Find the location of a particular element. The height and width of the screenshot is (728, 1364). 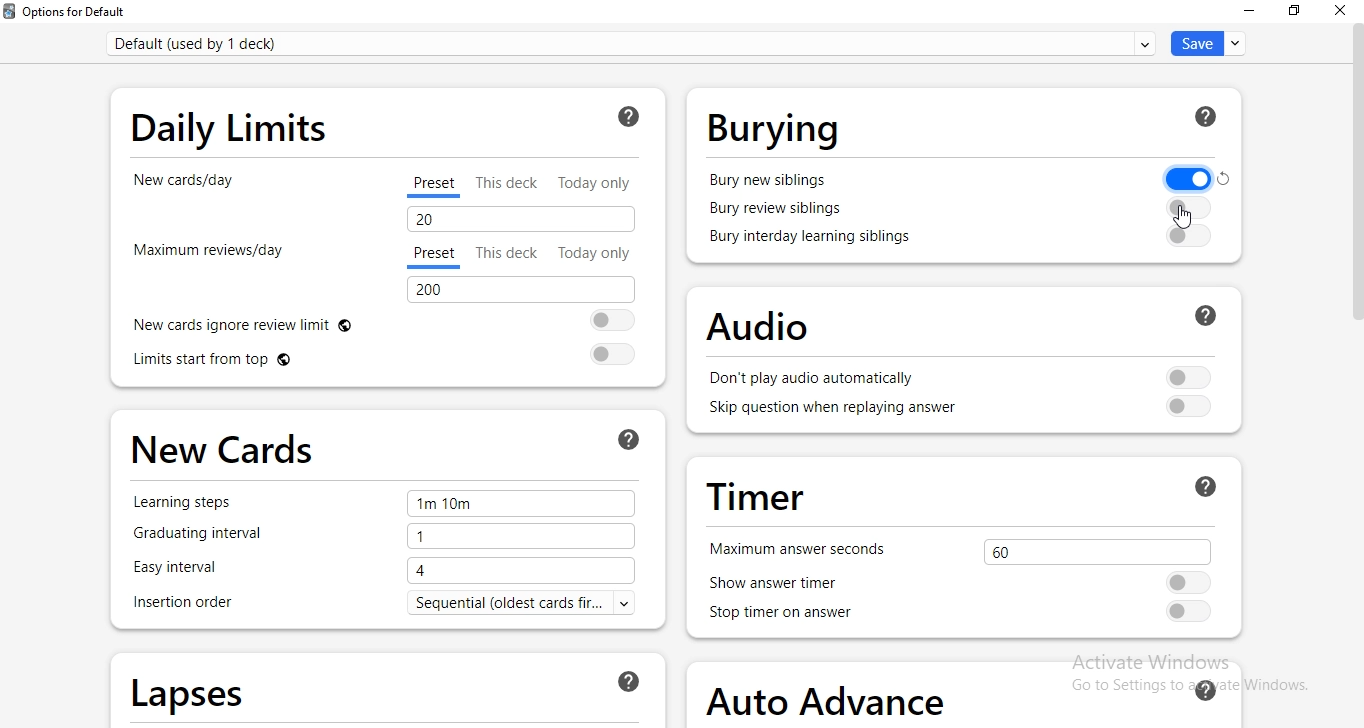

today only is located at coordinates (604, 180).